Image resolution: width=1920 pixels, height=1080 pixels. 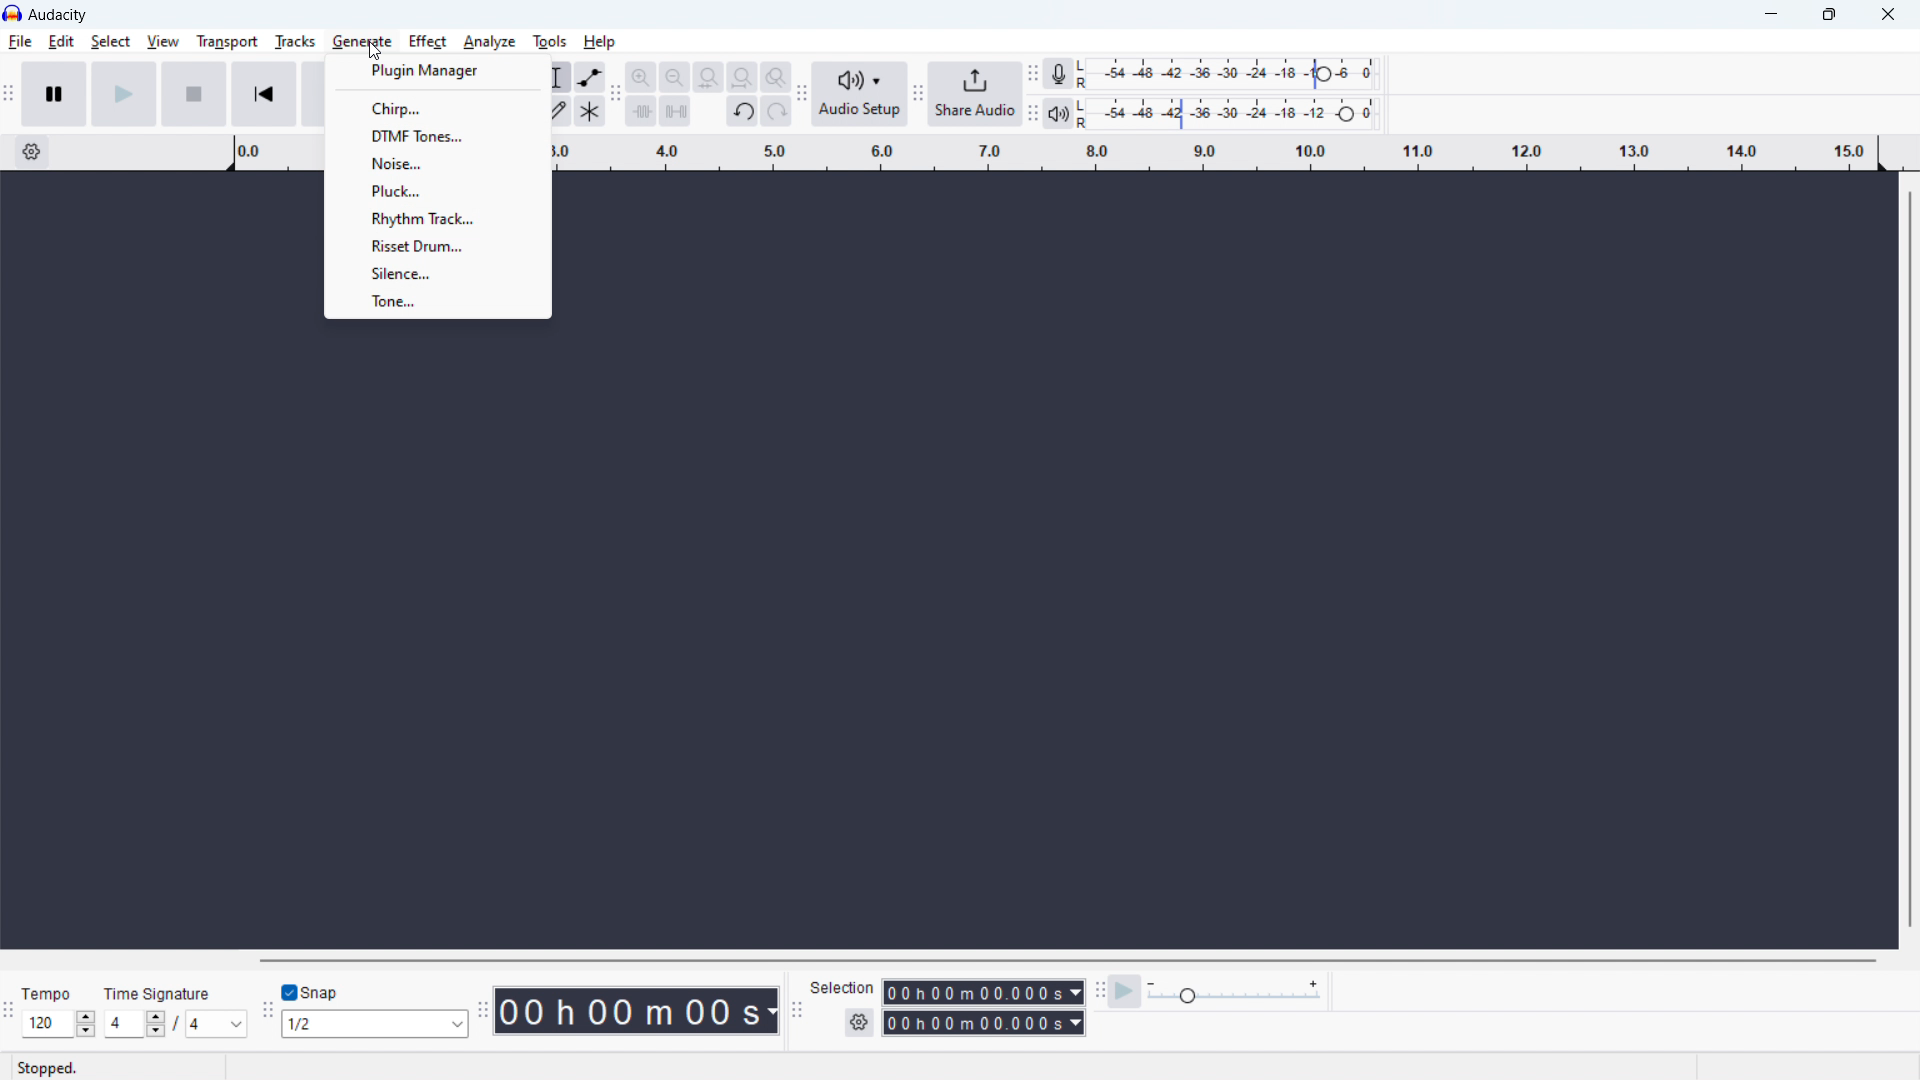 What do you see at coordinates (34, 153) in the screenshot?
I see `timeline settings` at bounding box center [34, 153].